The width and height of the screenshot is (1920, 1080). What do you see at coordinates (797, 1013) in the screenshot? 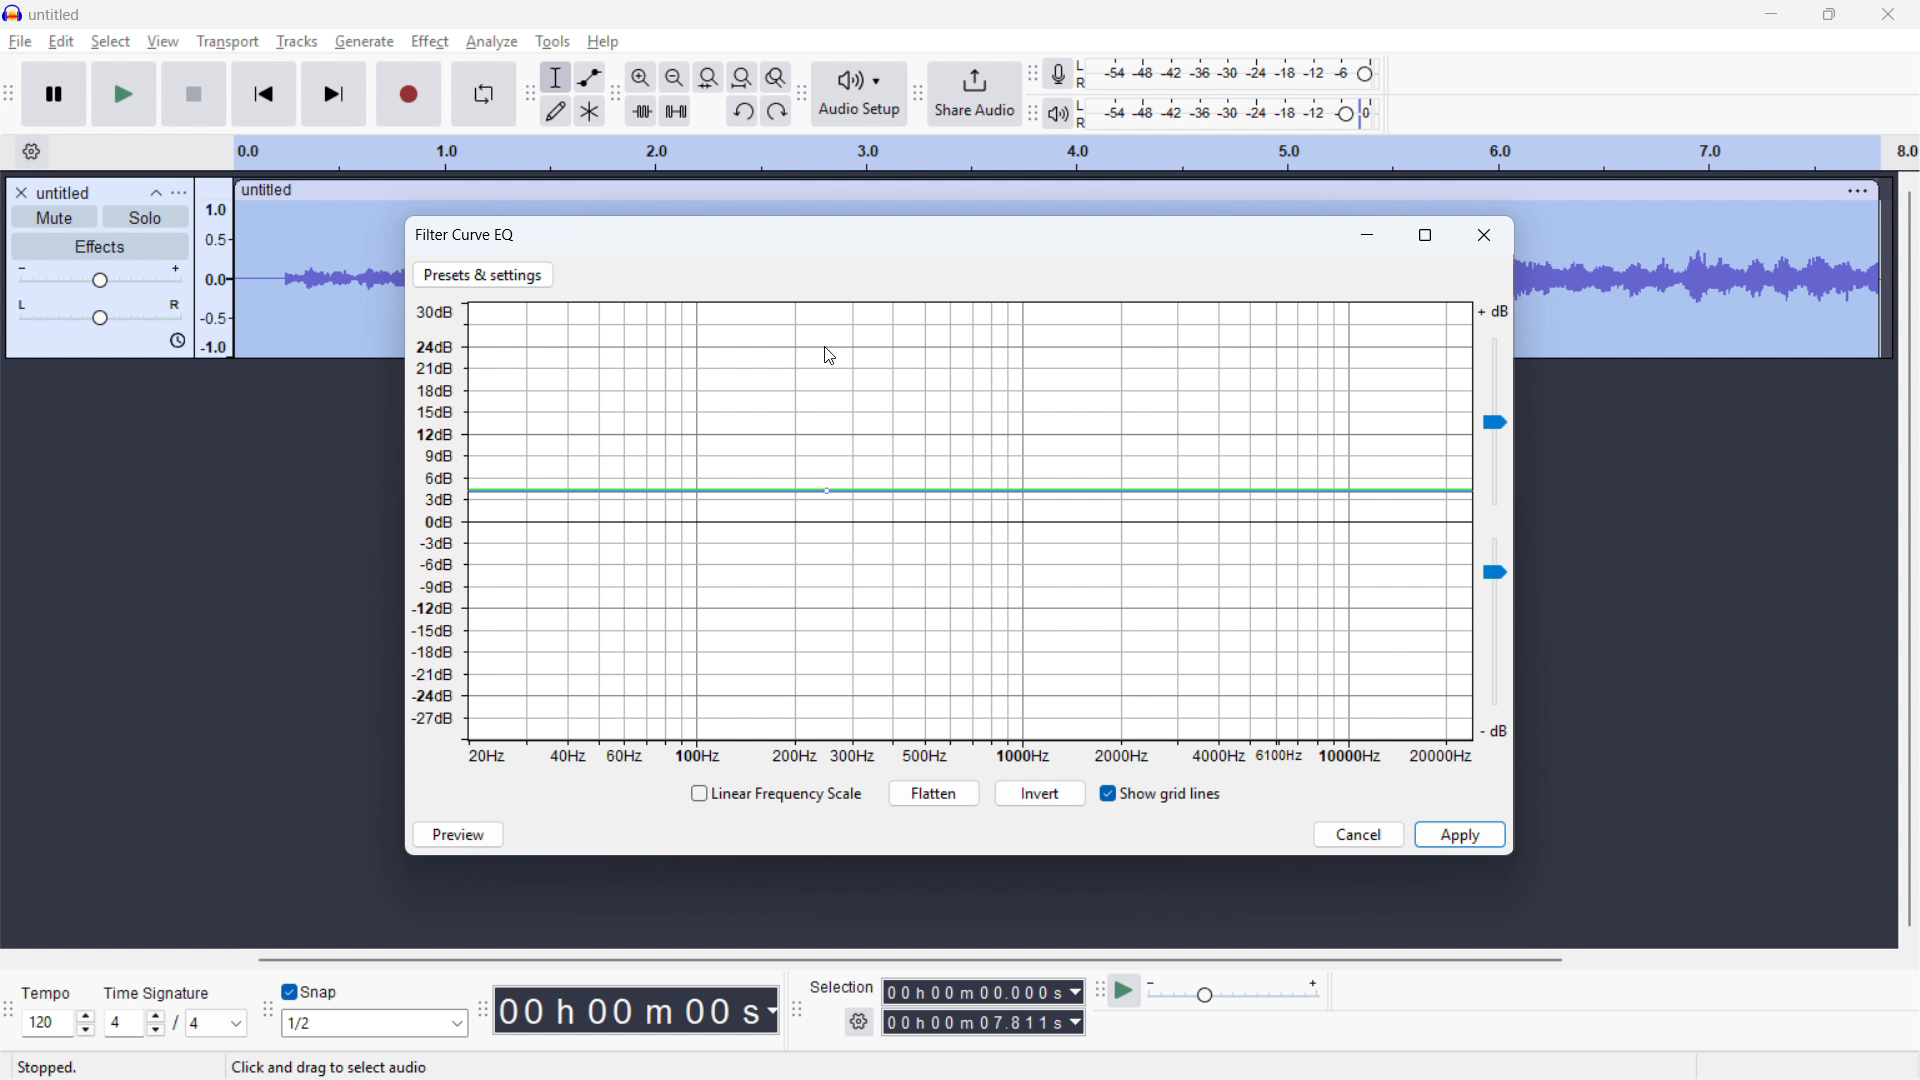
I see `Selection toolbar ` at bounding box center [797, 1013].